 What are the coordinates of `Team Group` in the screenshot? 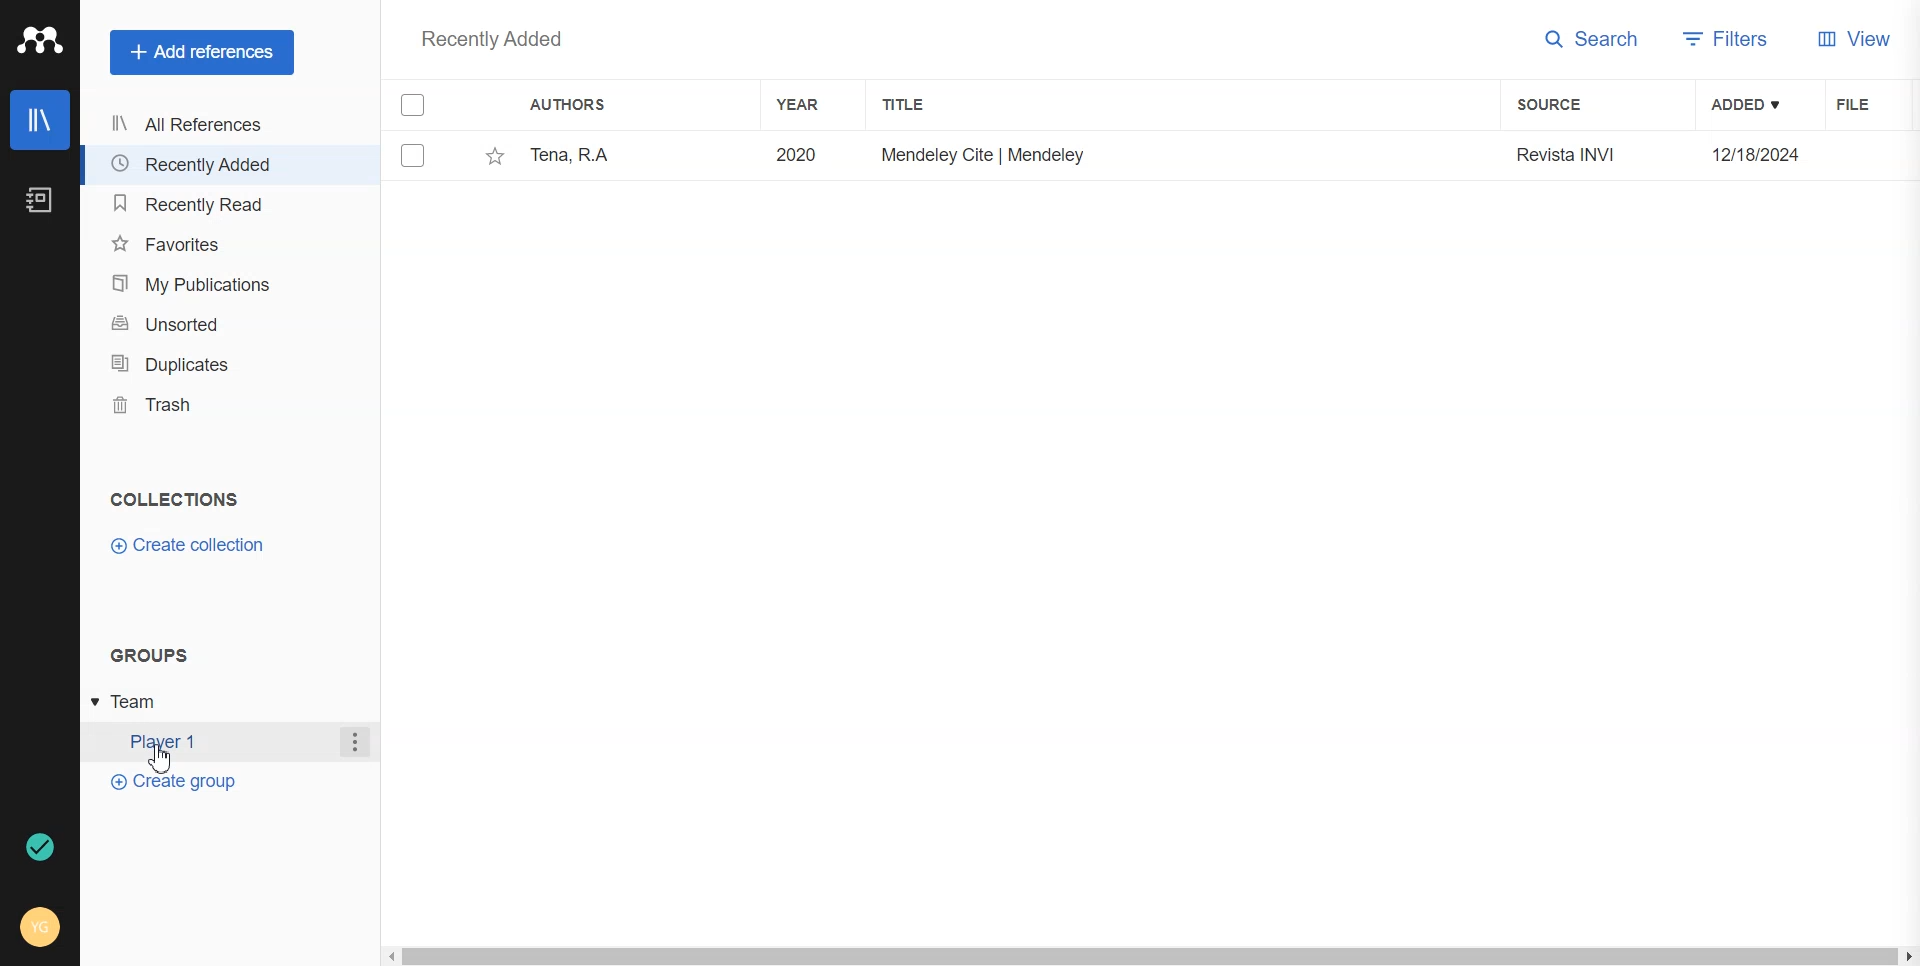 It's located at (140, 701).